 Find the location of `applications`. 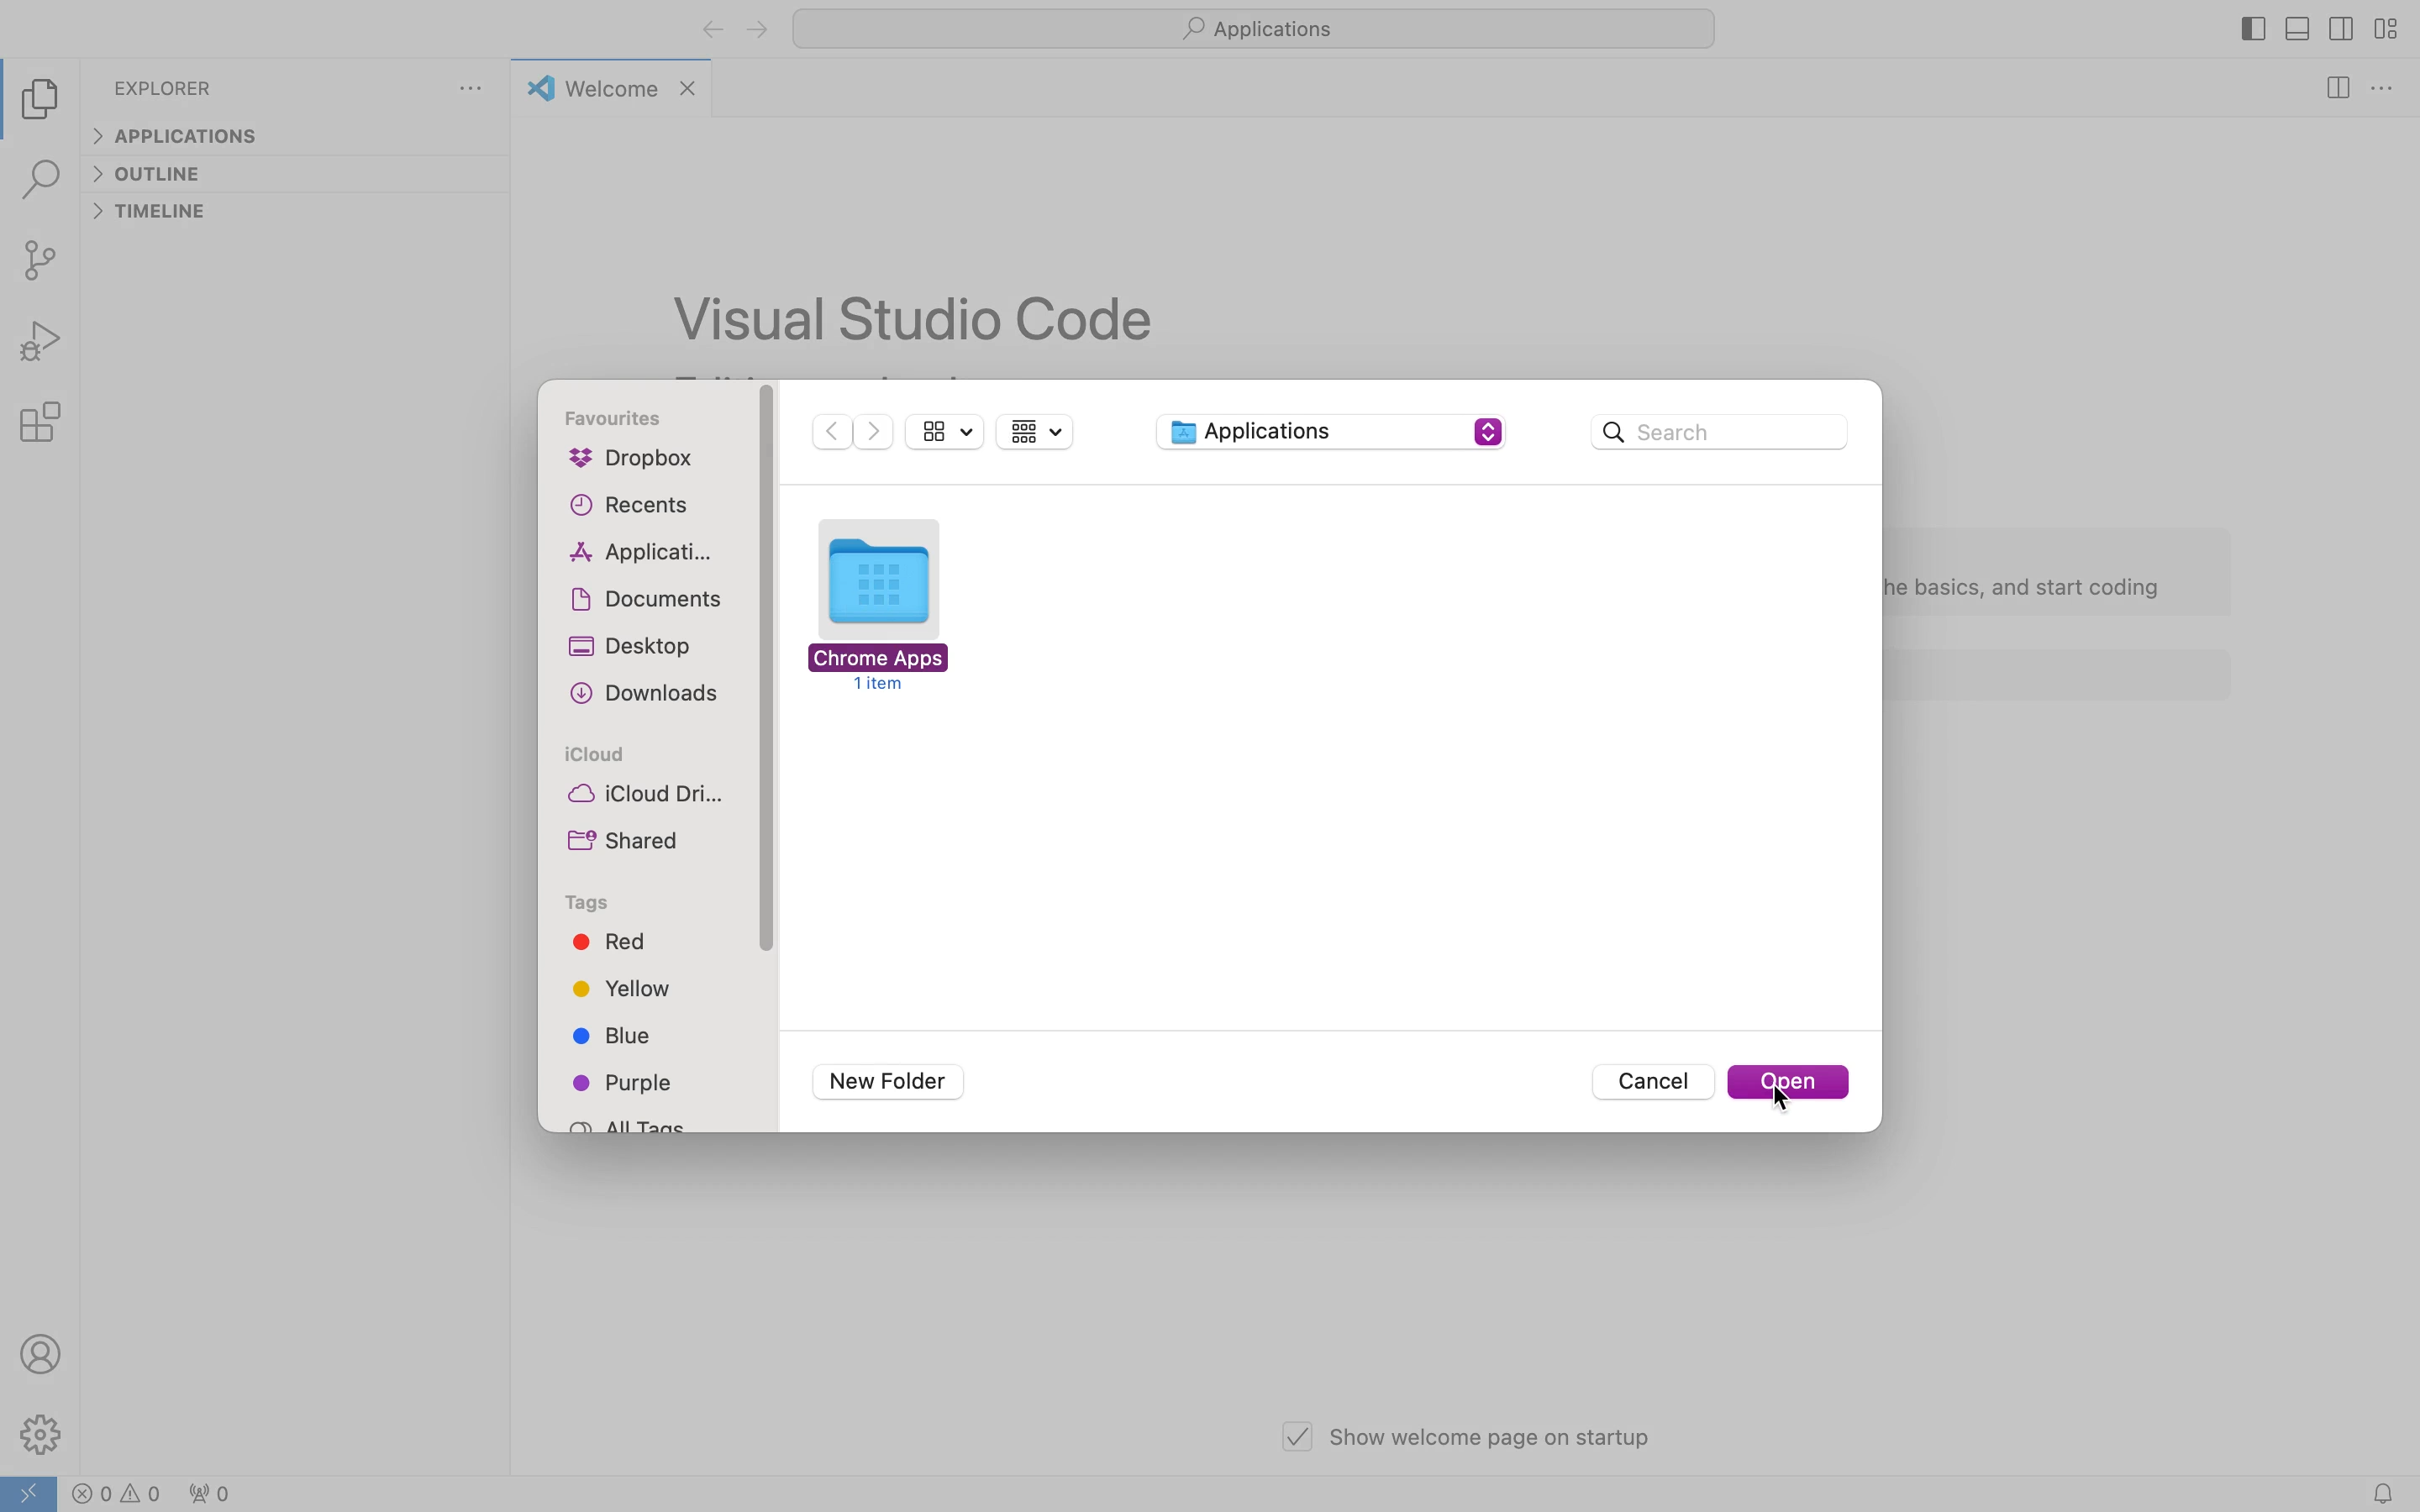

applications is located at coordinates (643, 554).